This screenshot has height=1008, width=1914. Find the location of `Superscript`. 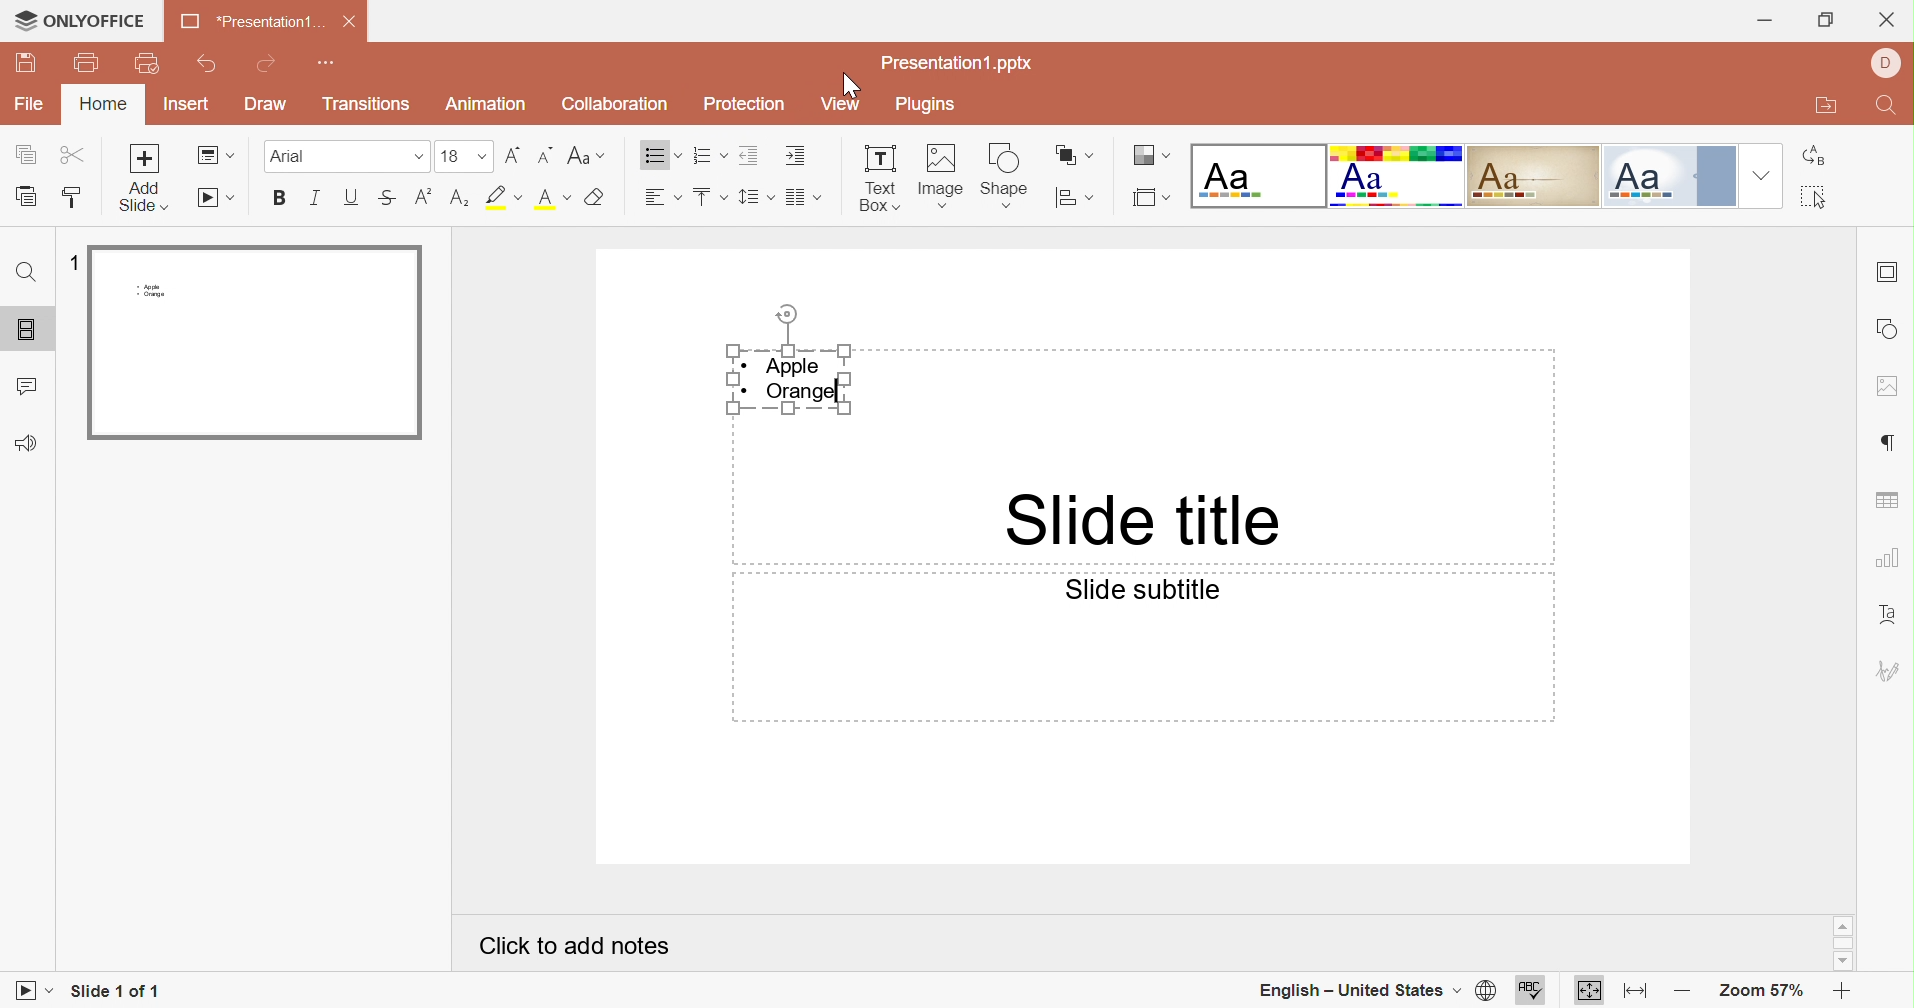

Superscript is located at coordinates (386, 200).